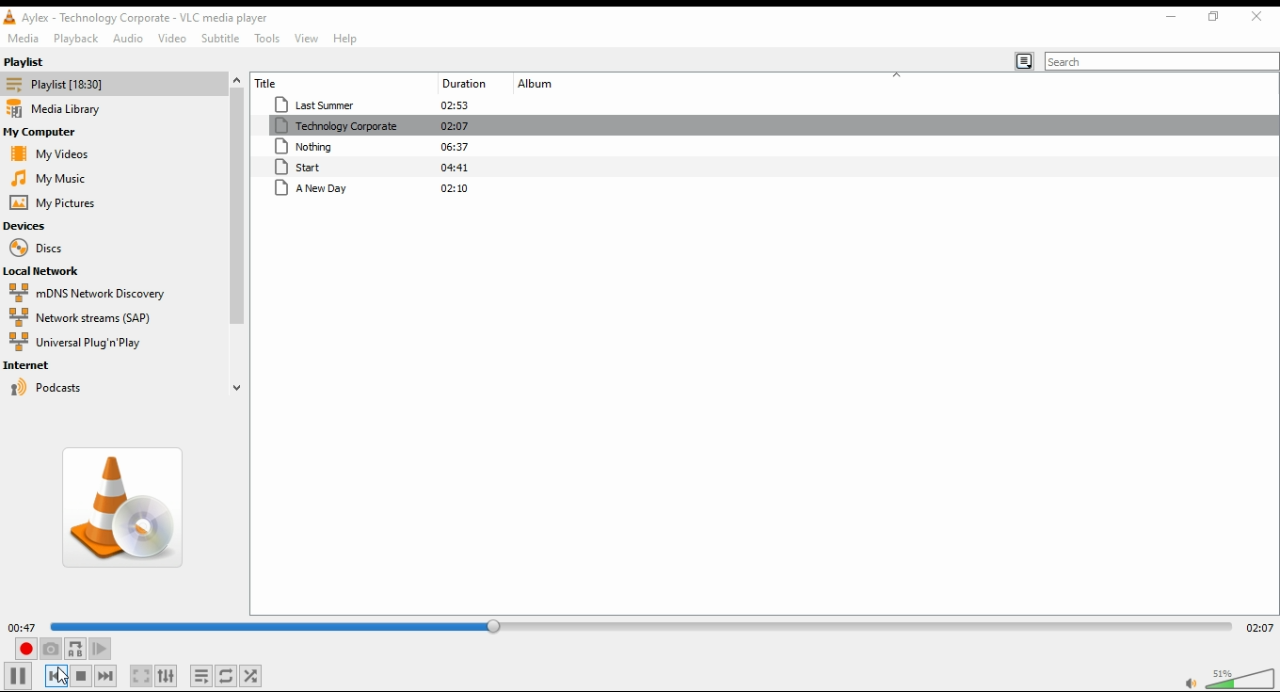  Describe the element at coordinates (167, 676) in the screenshot. I see `show extended settings` at that location.